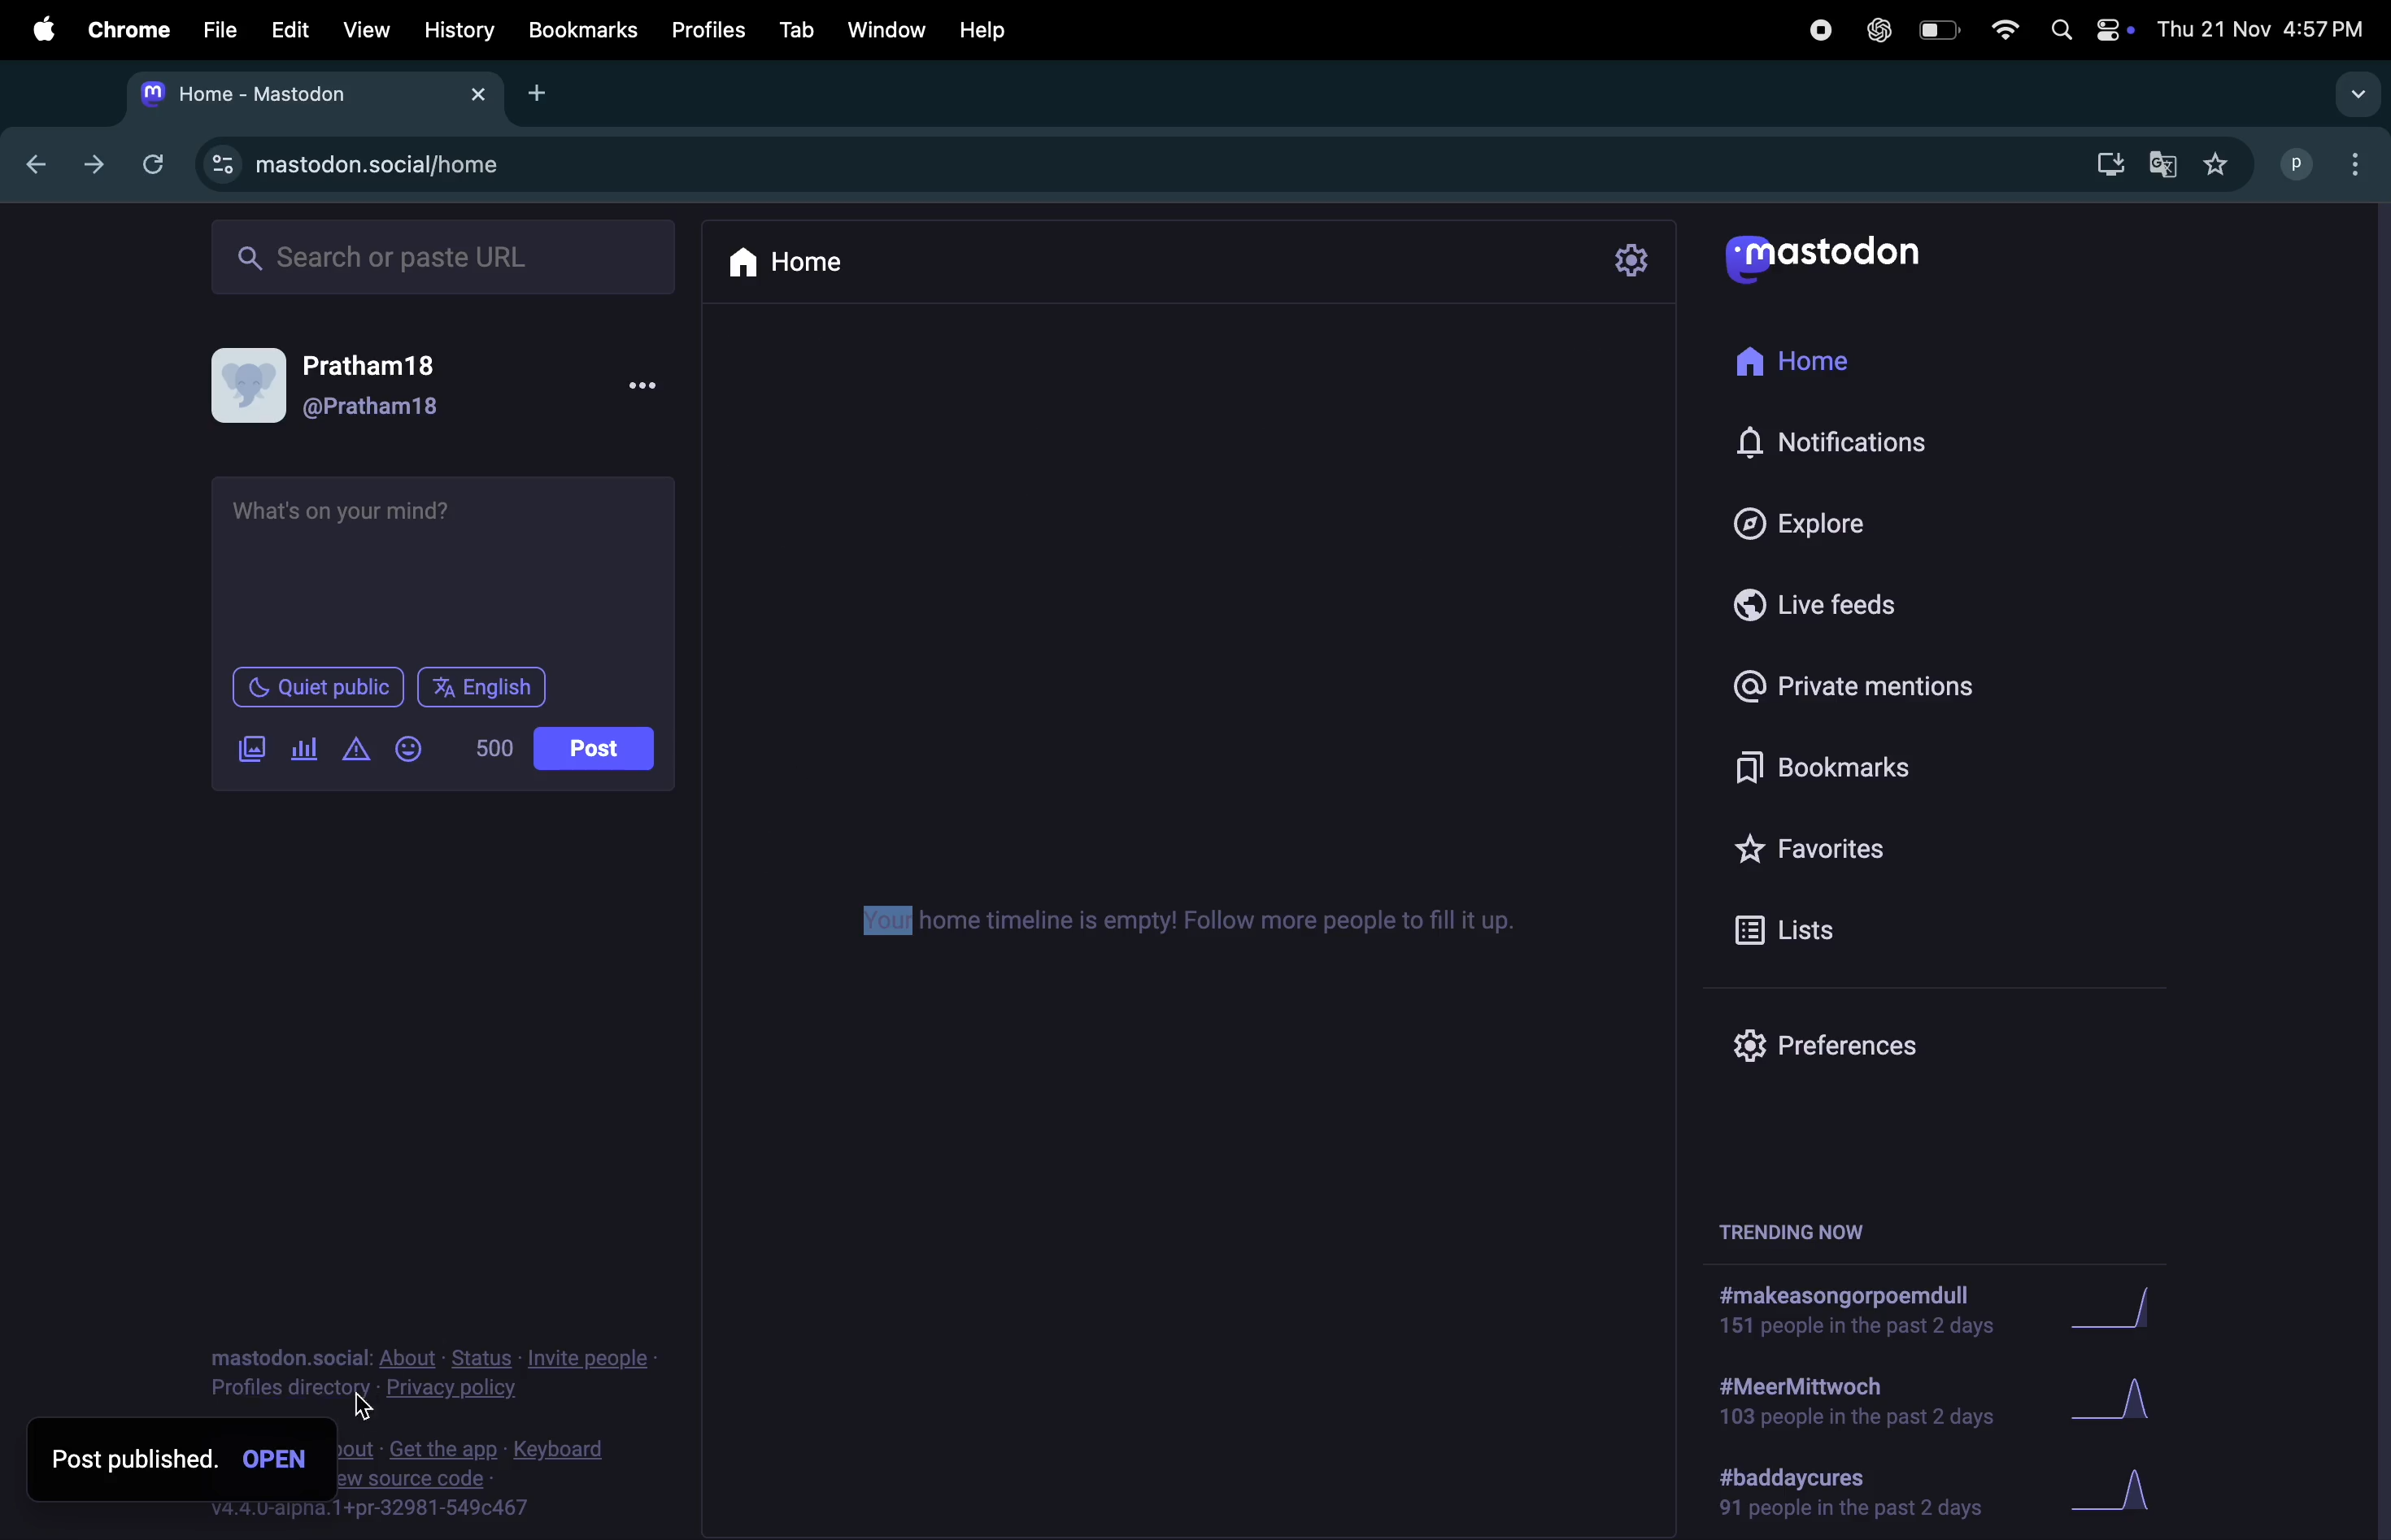 This screenshot has height=1540, width=2391. What do you see at coordinates (1628, 263) in the screenshot?
I see `setting` at bounding box center [1628, 263].